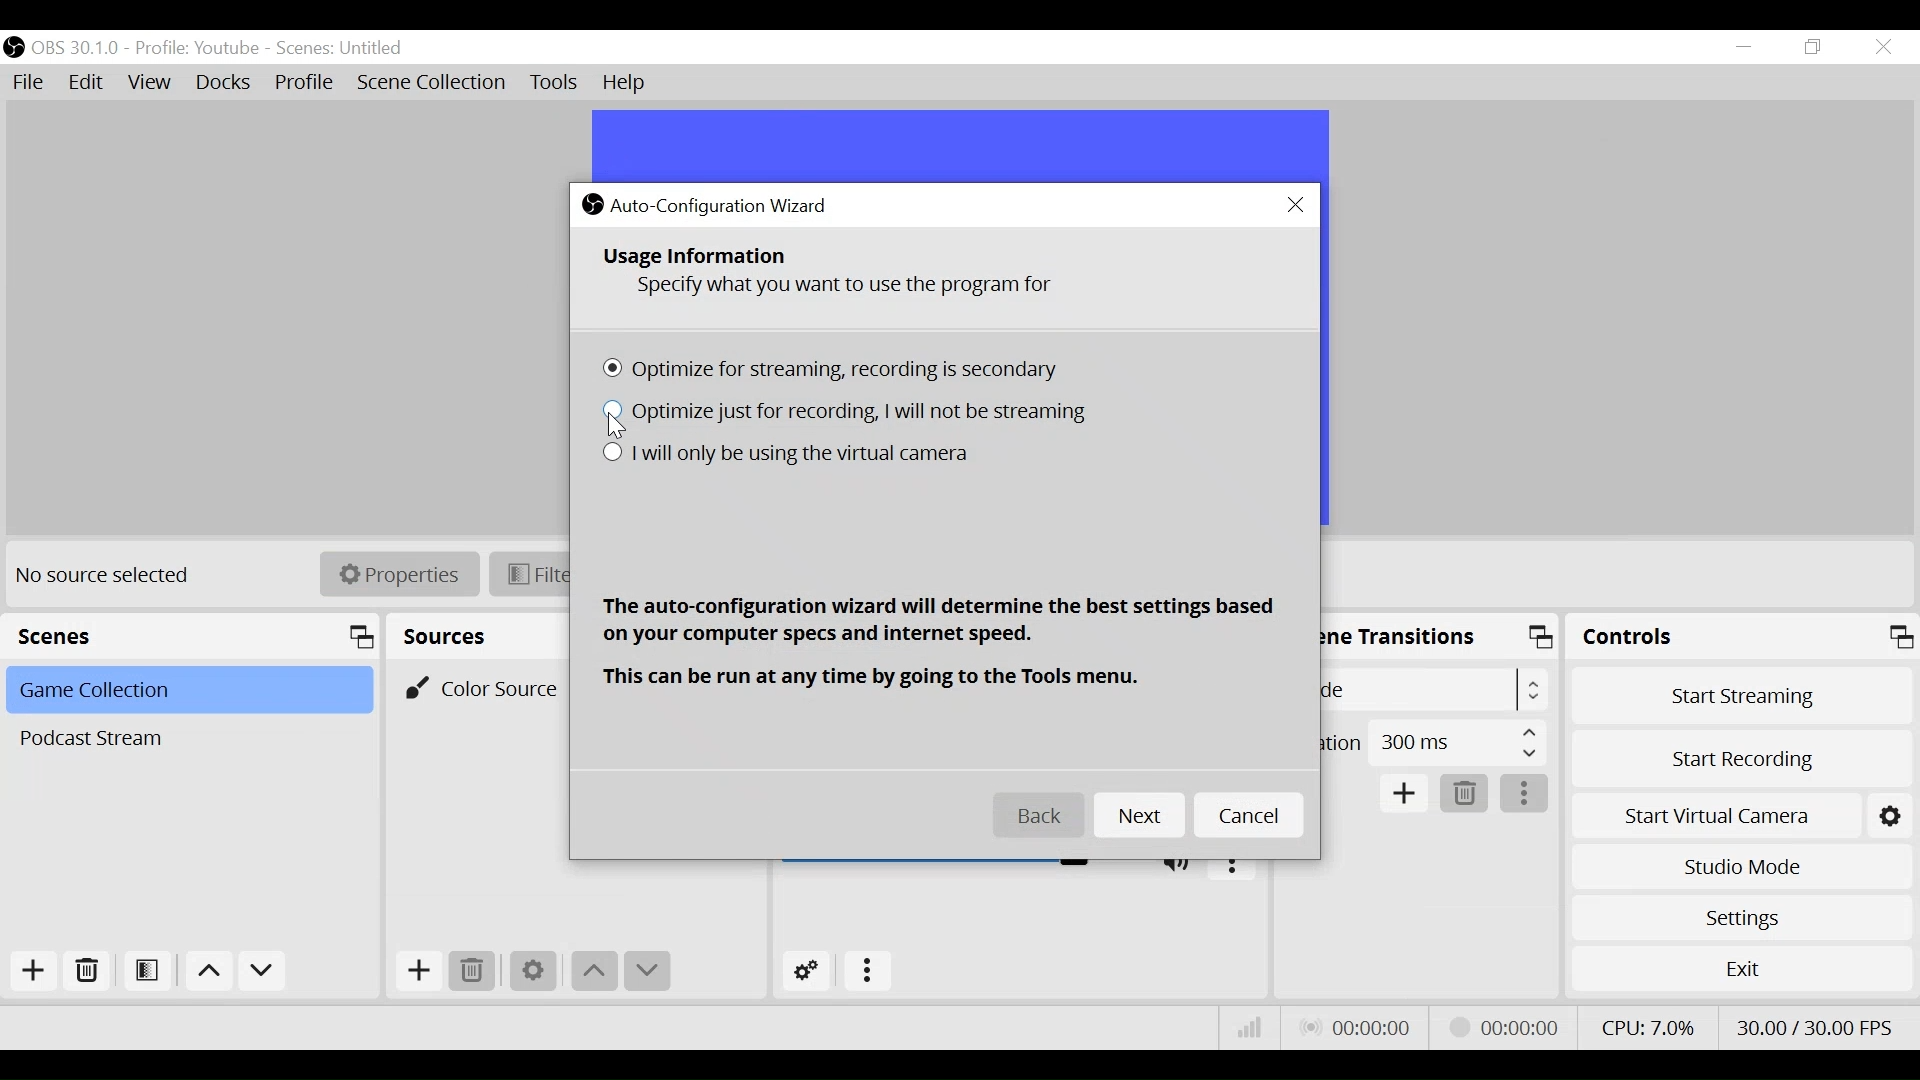  What do you see at coordinates (430, 83) in the screenshot?
I see `Scene Collection` at bounding box center [430, 83].